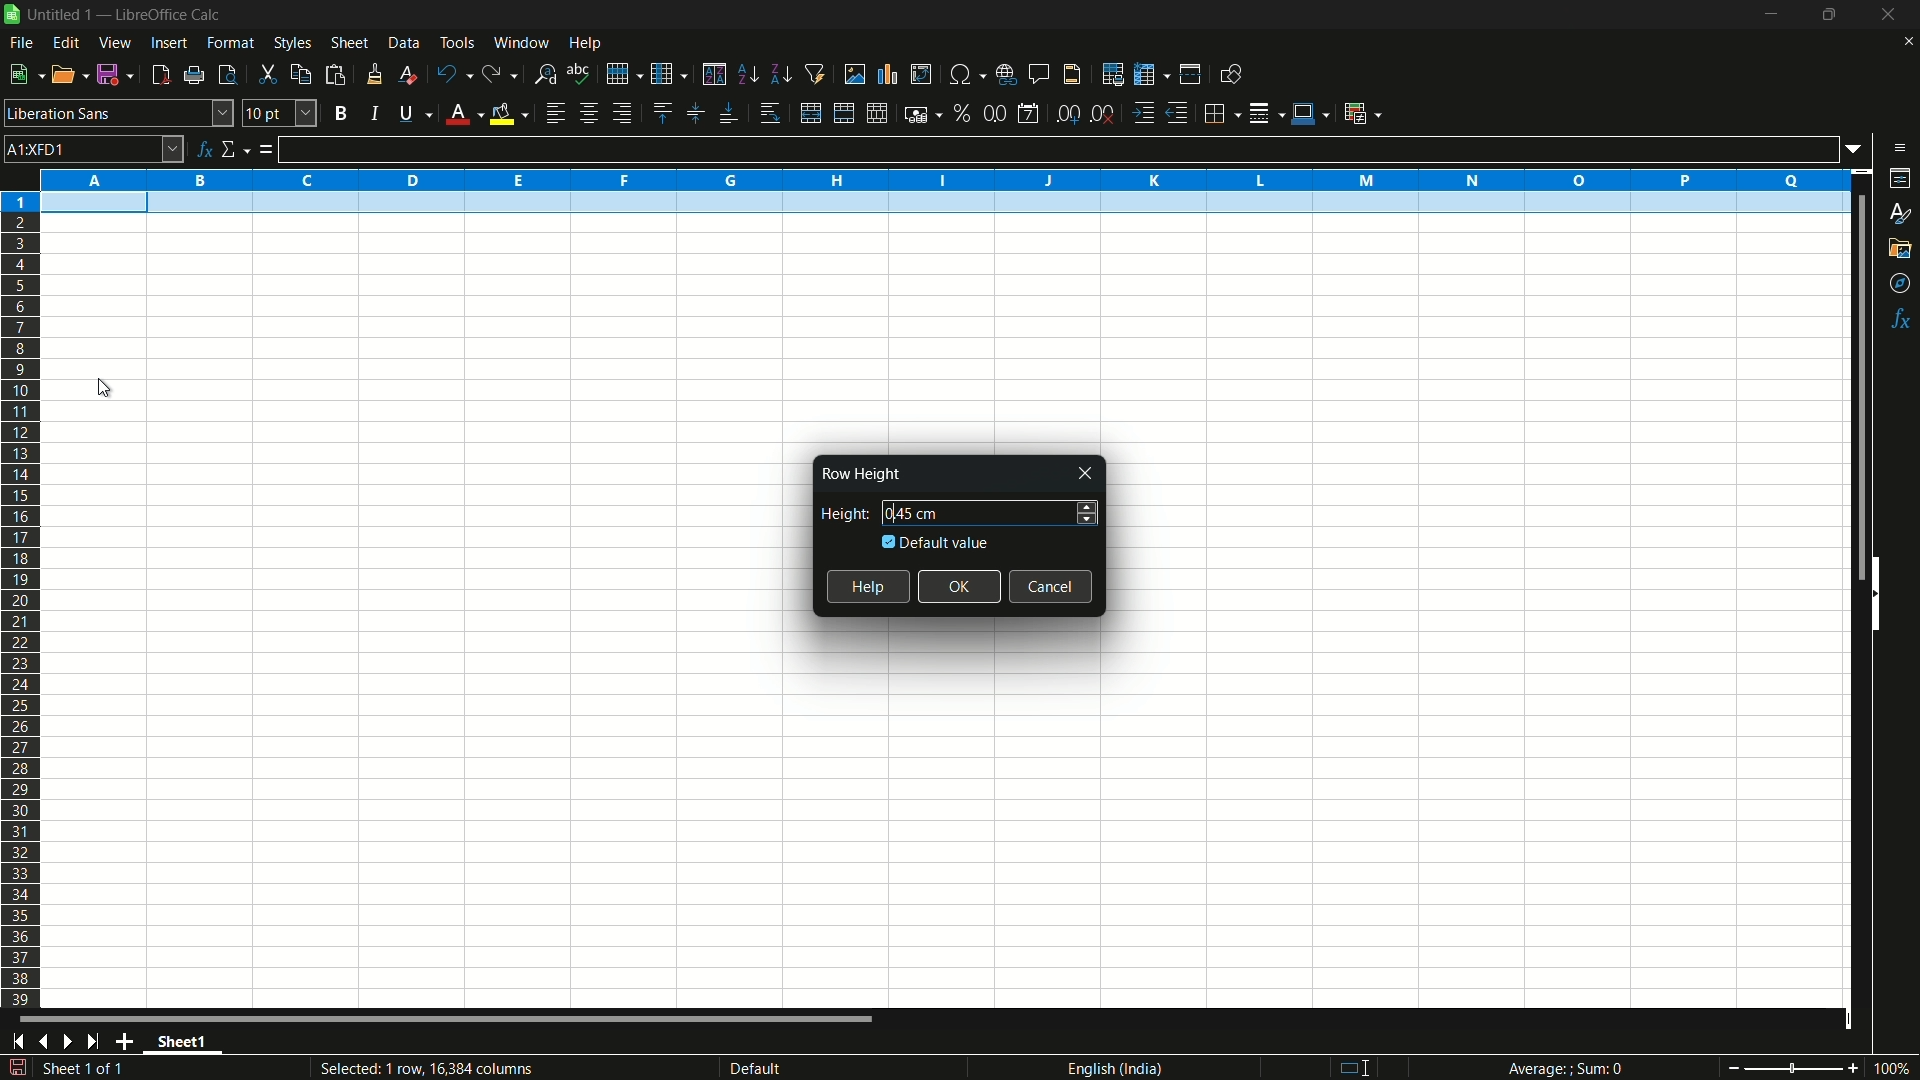 This screenshot has width=1920, height=1080. What do you see at coordinates (546, 73) in the screenshot?
I see `find and replace` at bounding box center [546, 73].